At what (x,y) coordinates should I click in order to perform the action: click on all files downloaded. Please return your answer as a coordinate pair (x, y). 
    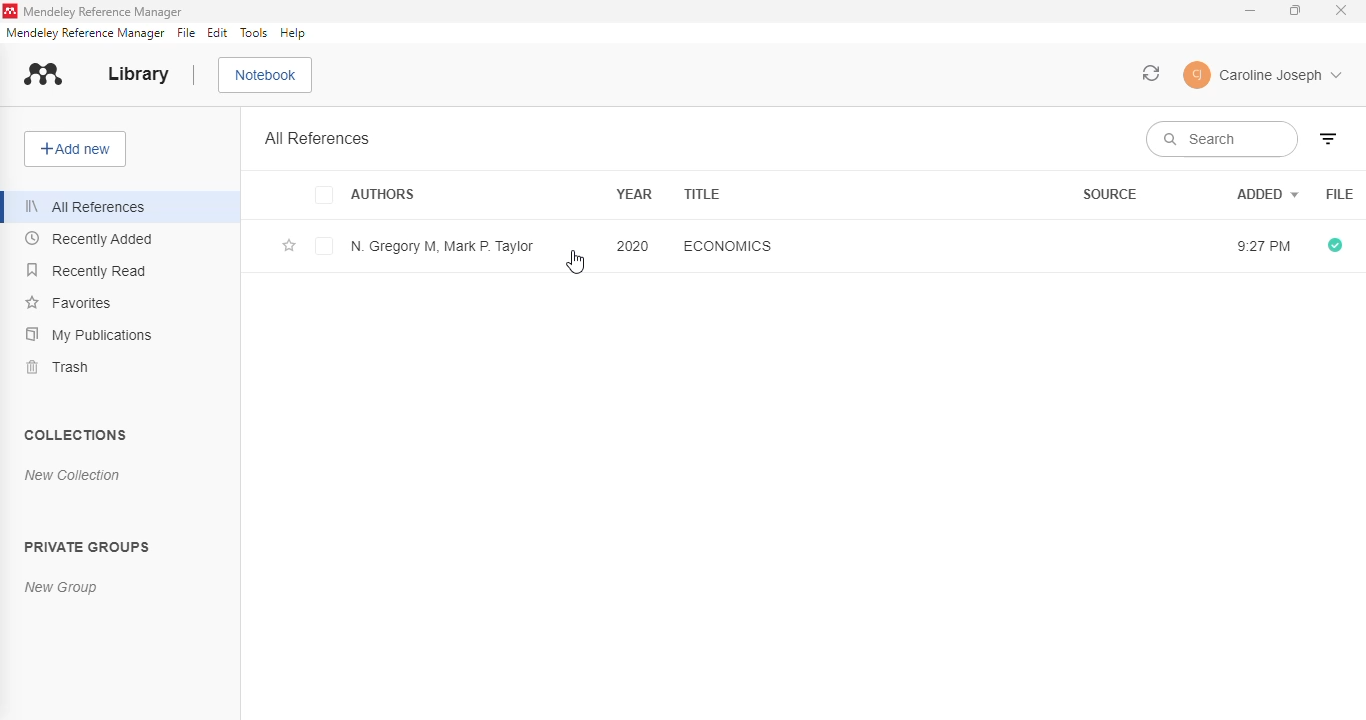
    Looking at the image, I should click on (1334, 245).